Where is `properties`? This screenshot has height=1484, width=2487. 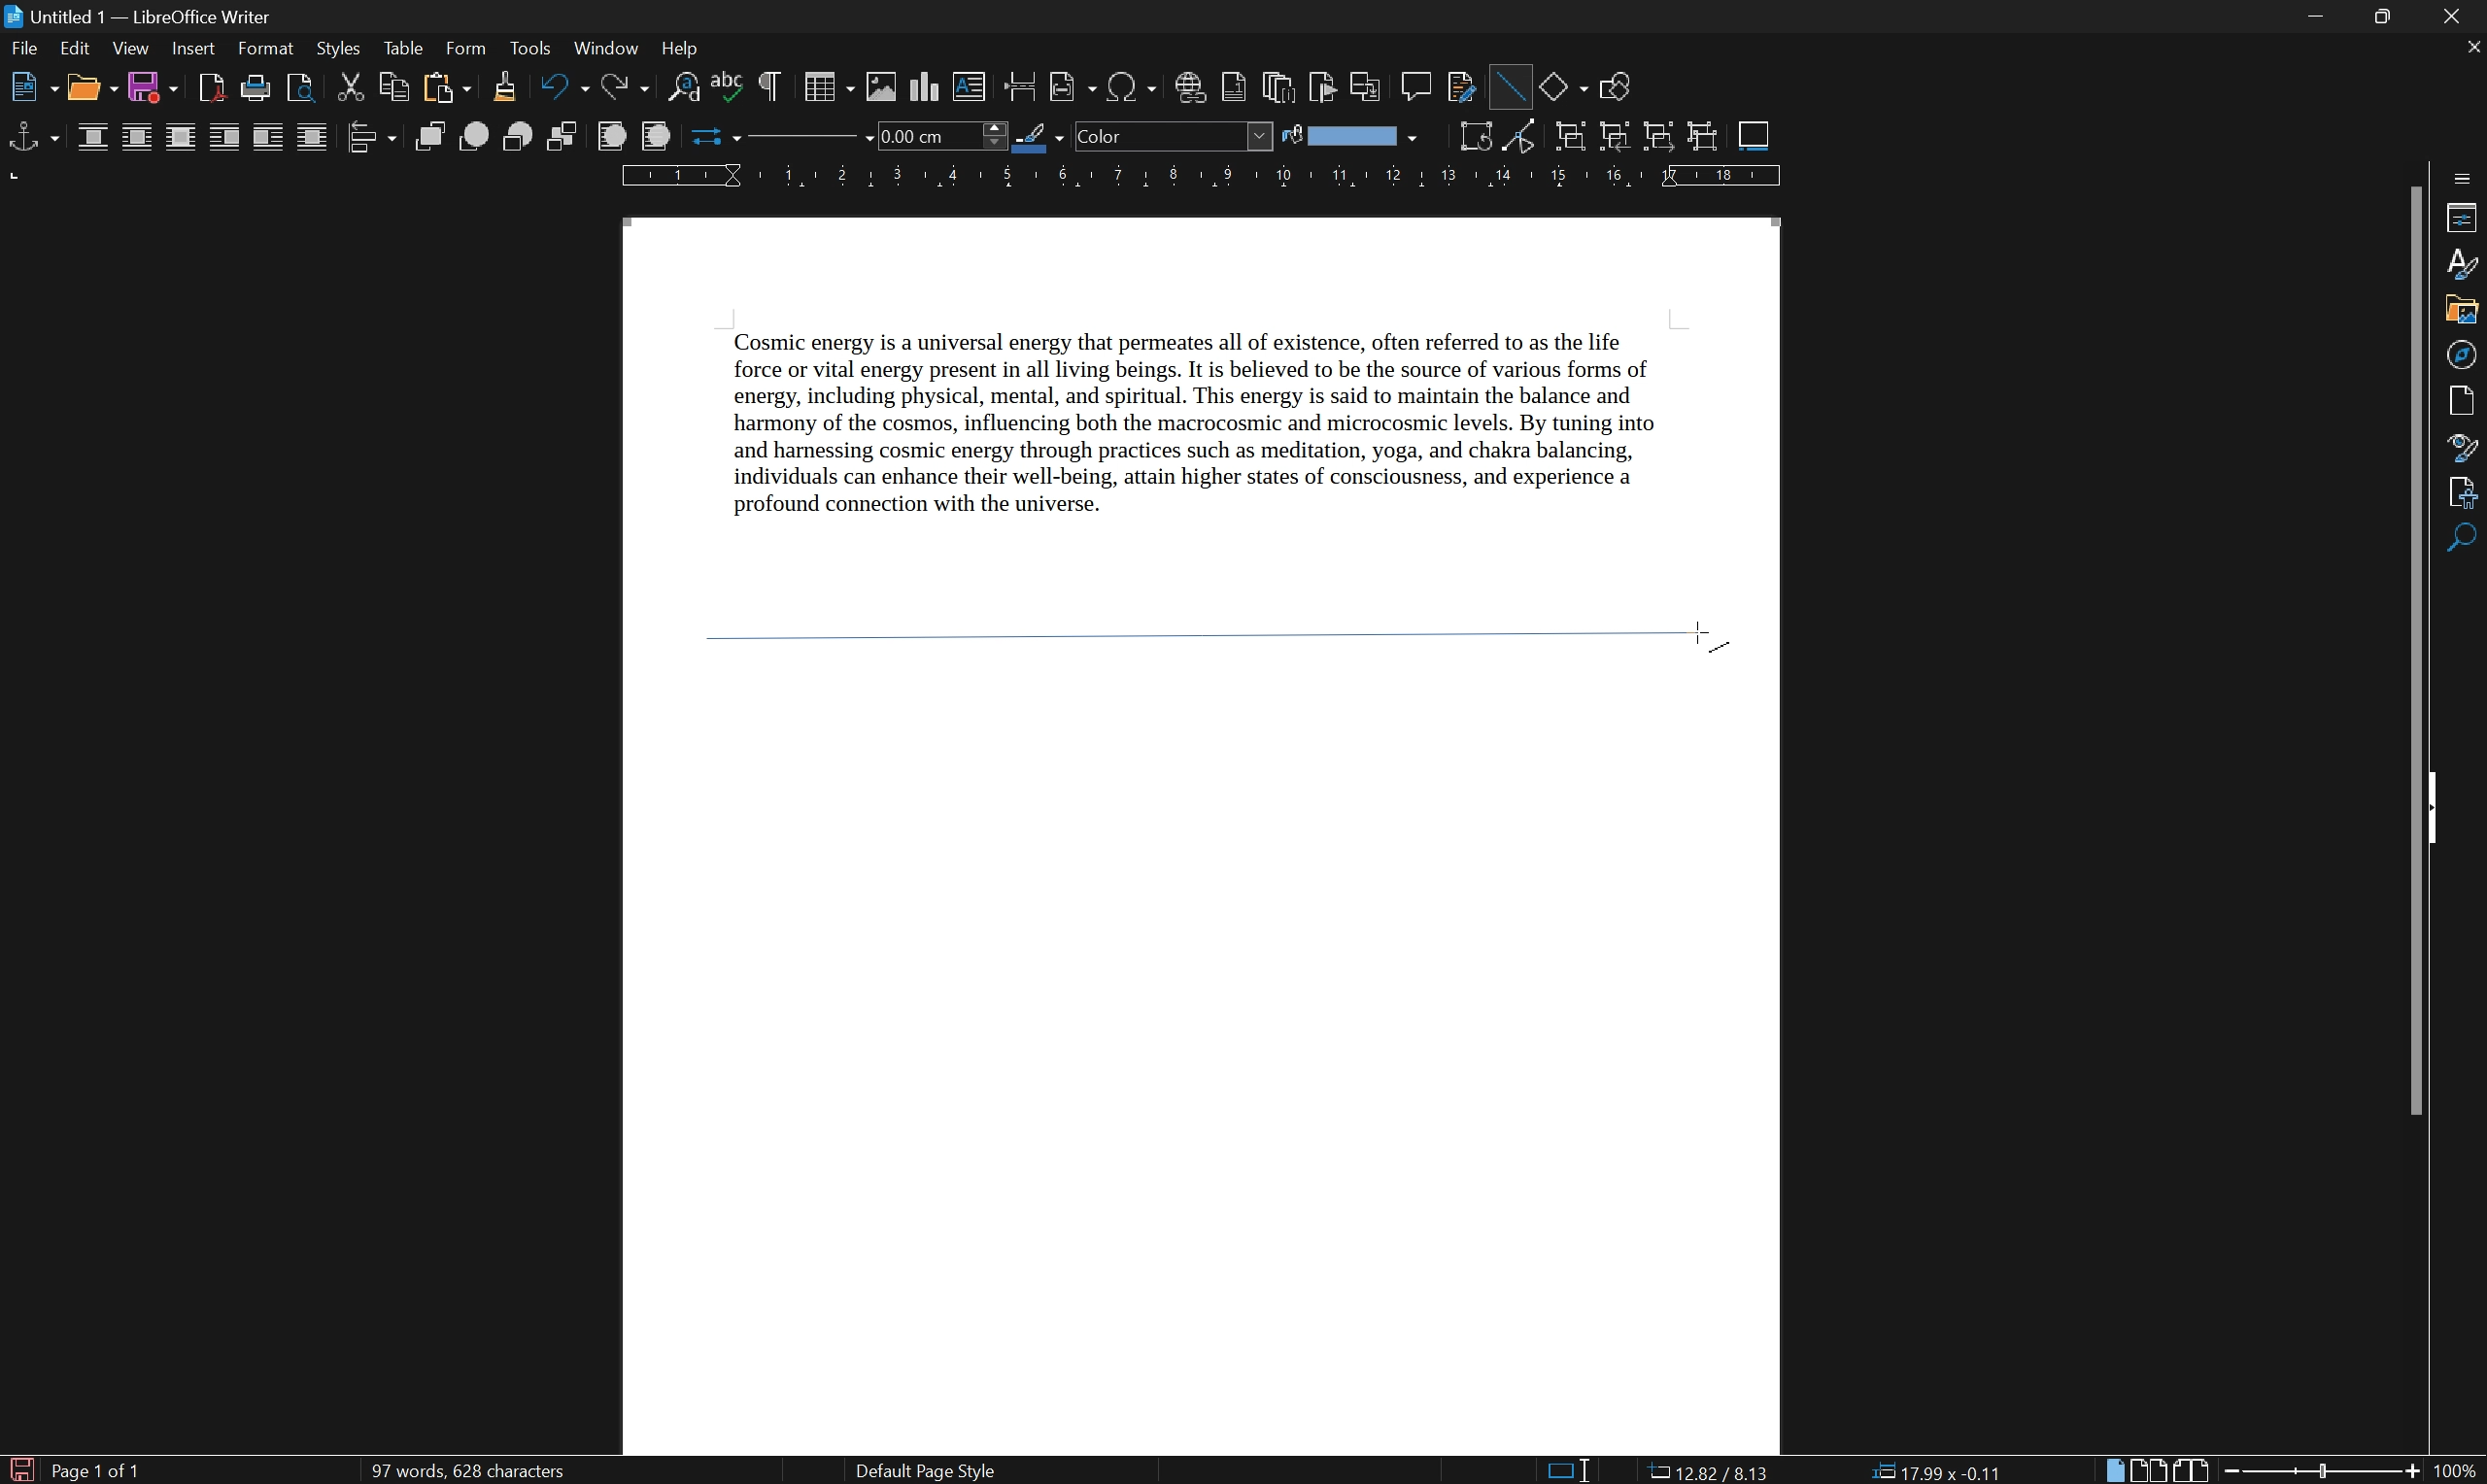
properties is located at coordinates (2462, 217).